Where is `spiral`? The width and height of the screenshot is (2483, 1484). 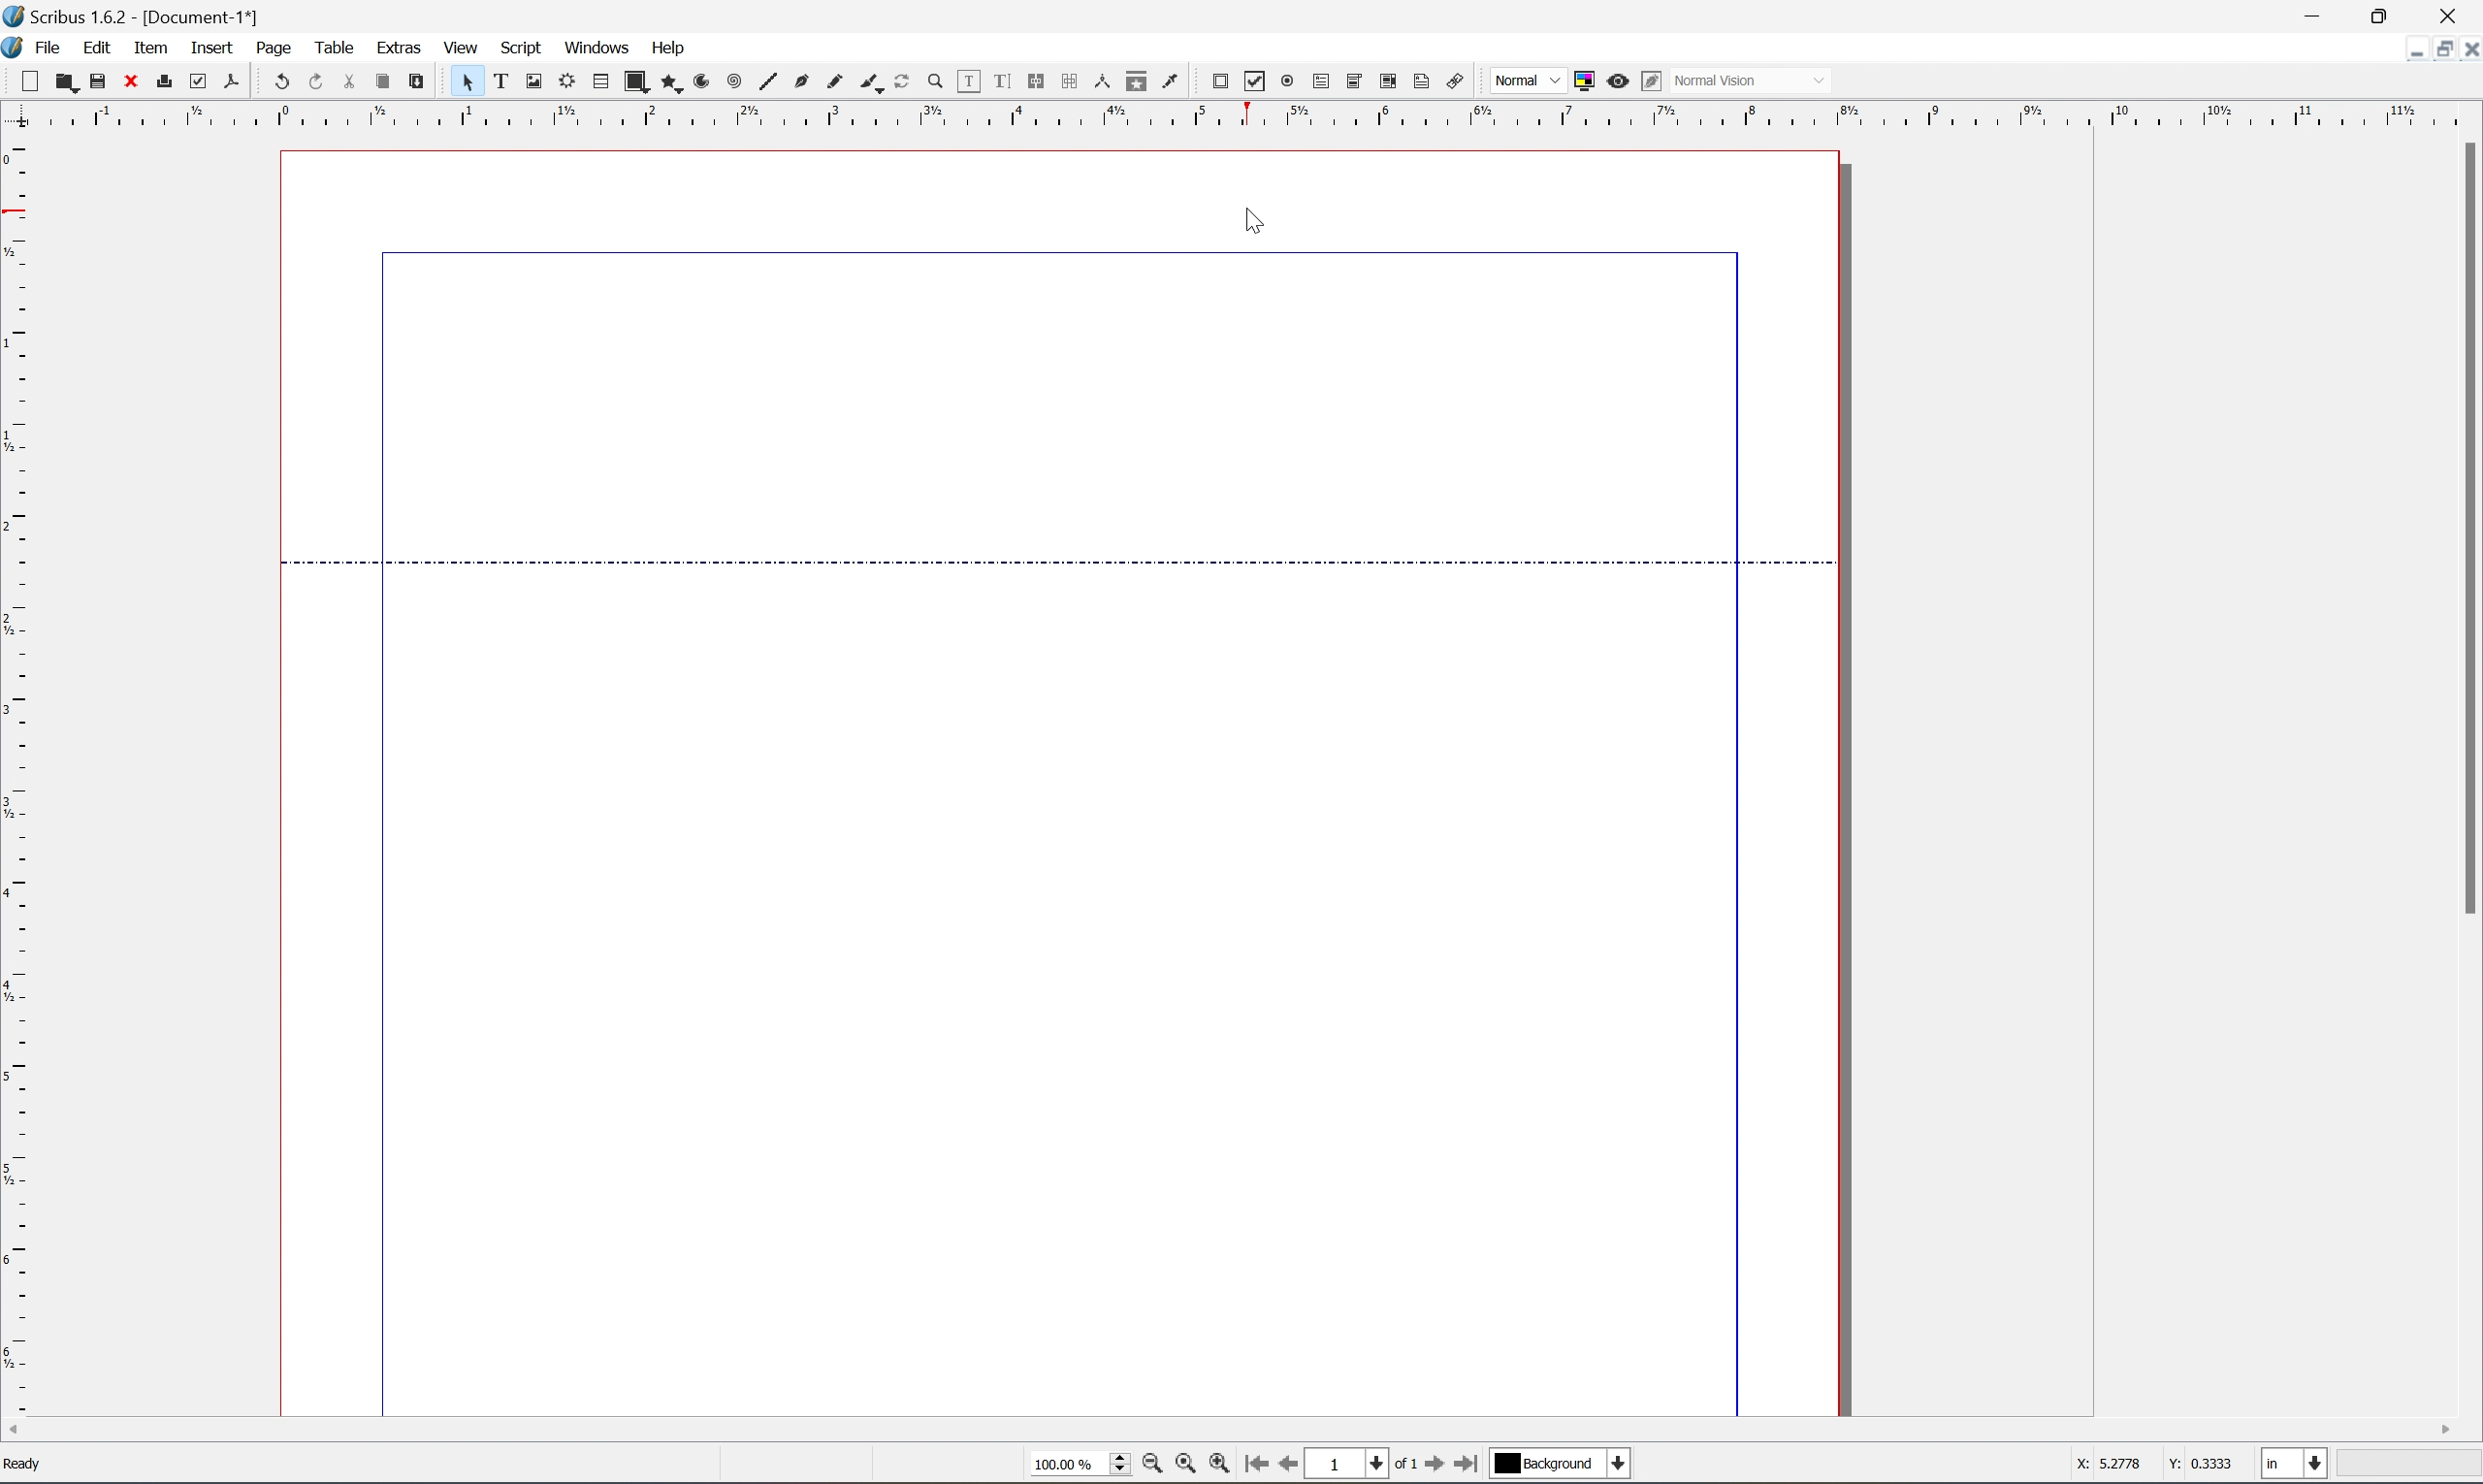 spiral is located at coordinates (734, 83).